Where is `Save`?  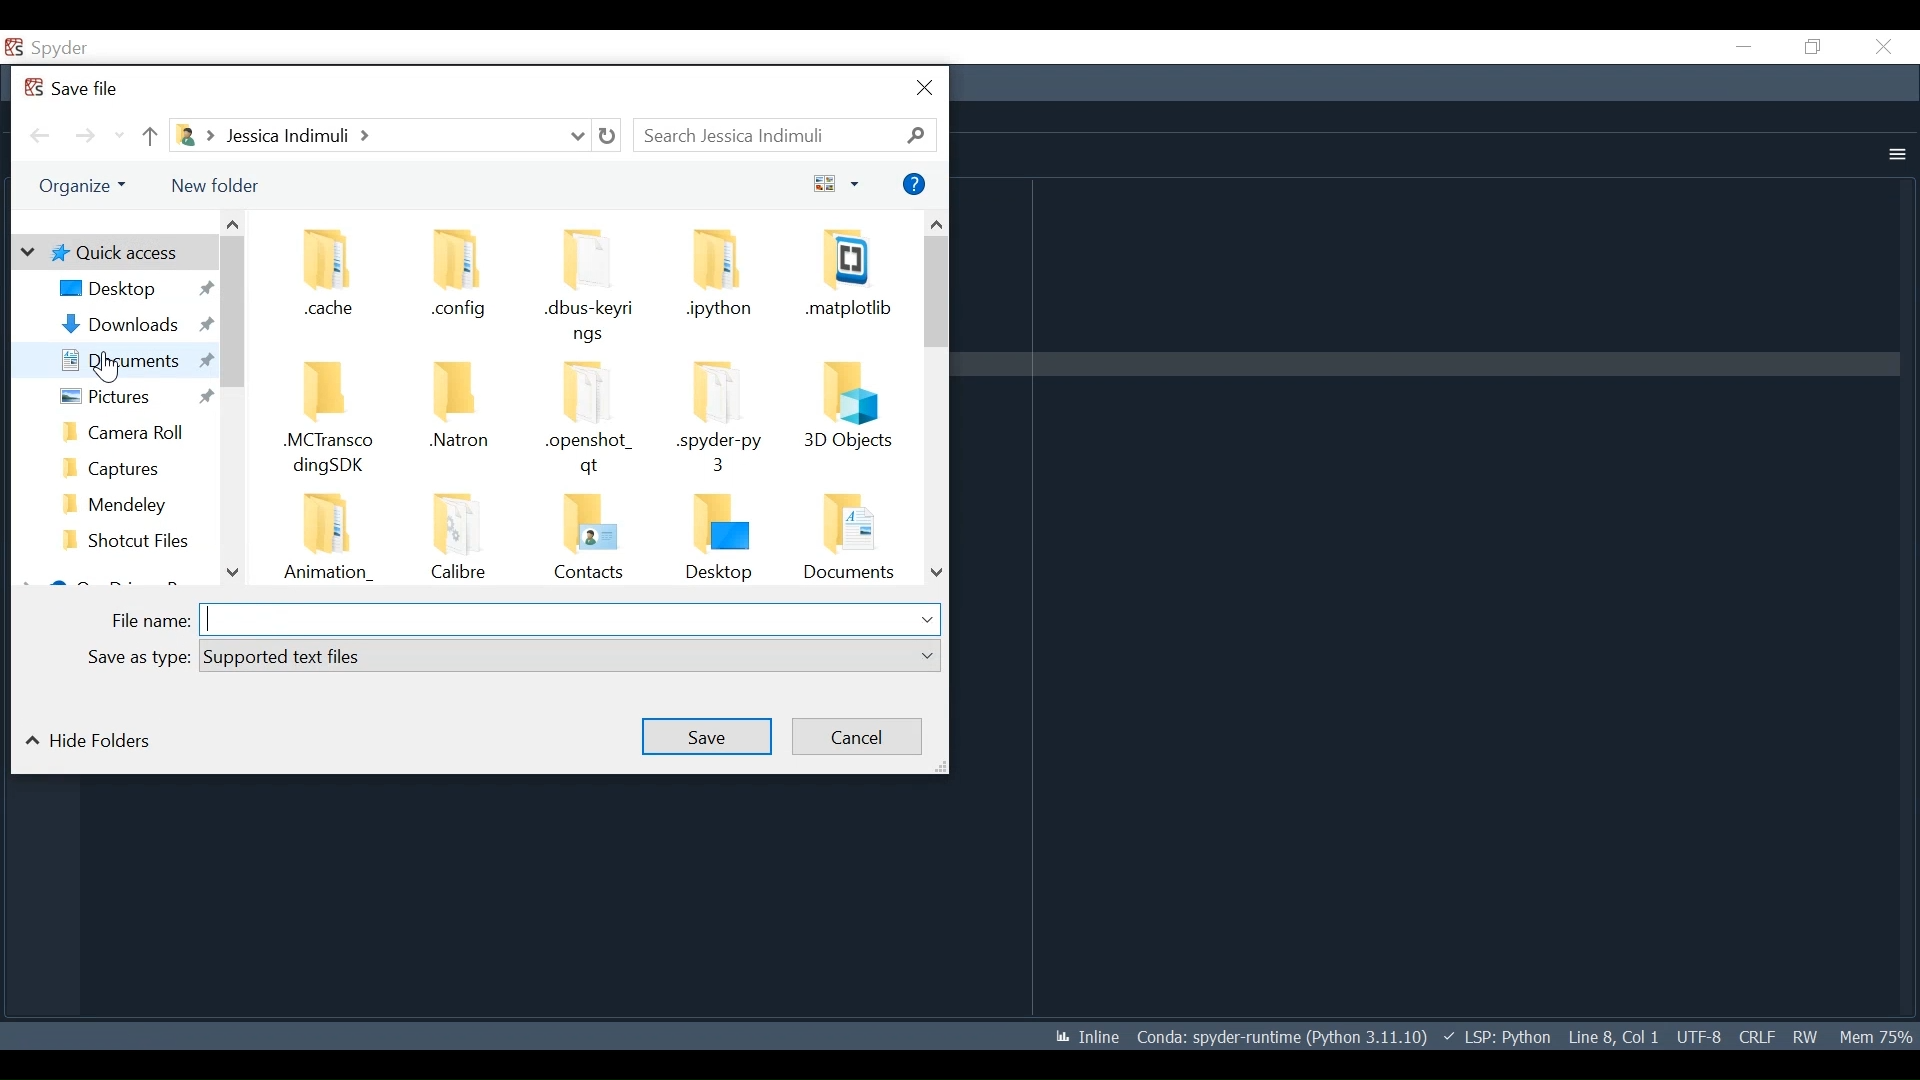
Save is located at coordinates (710, 737).